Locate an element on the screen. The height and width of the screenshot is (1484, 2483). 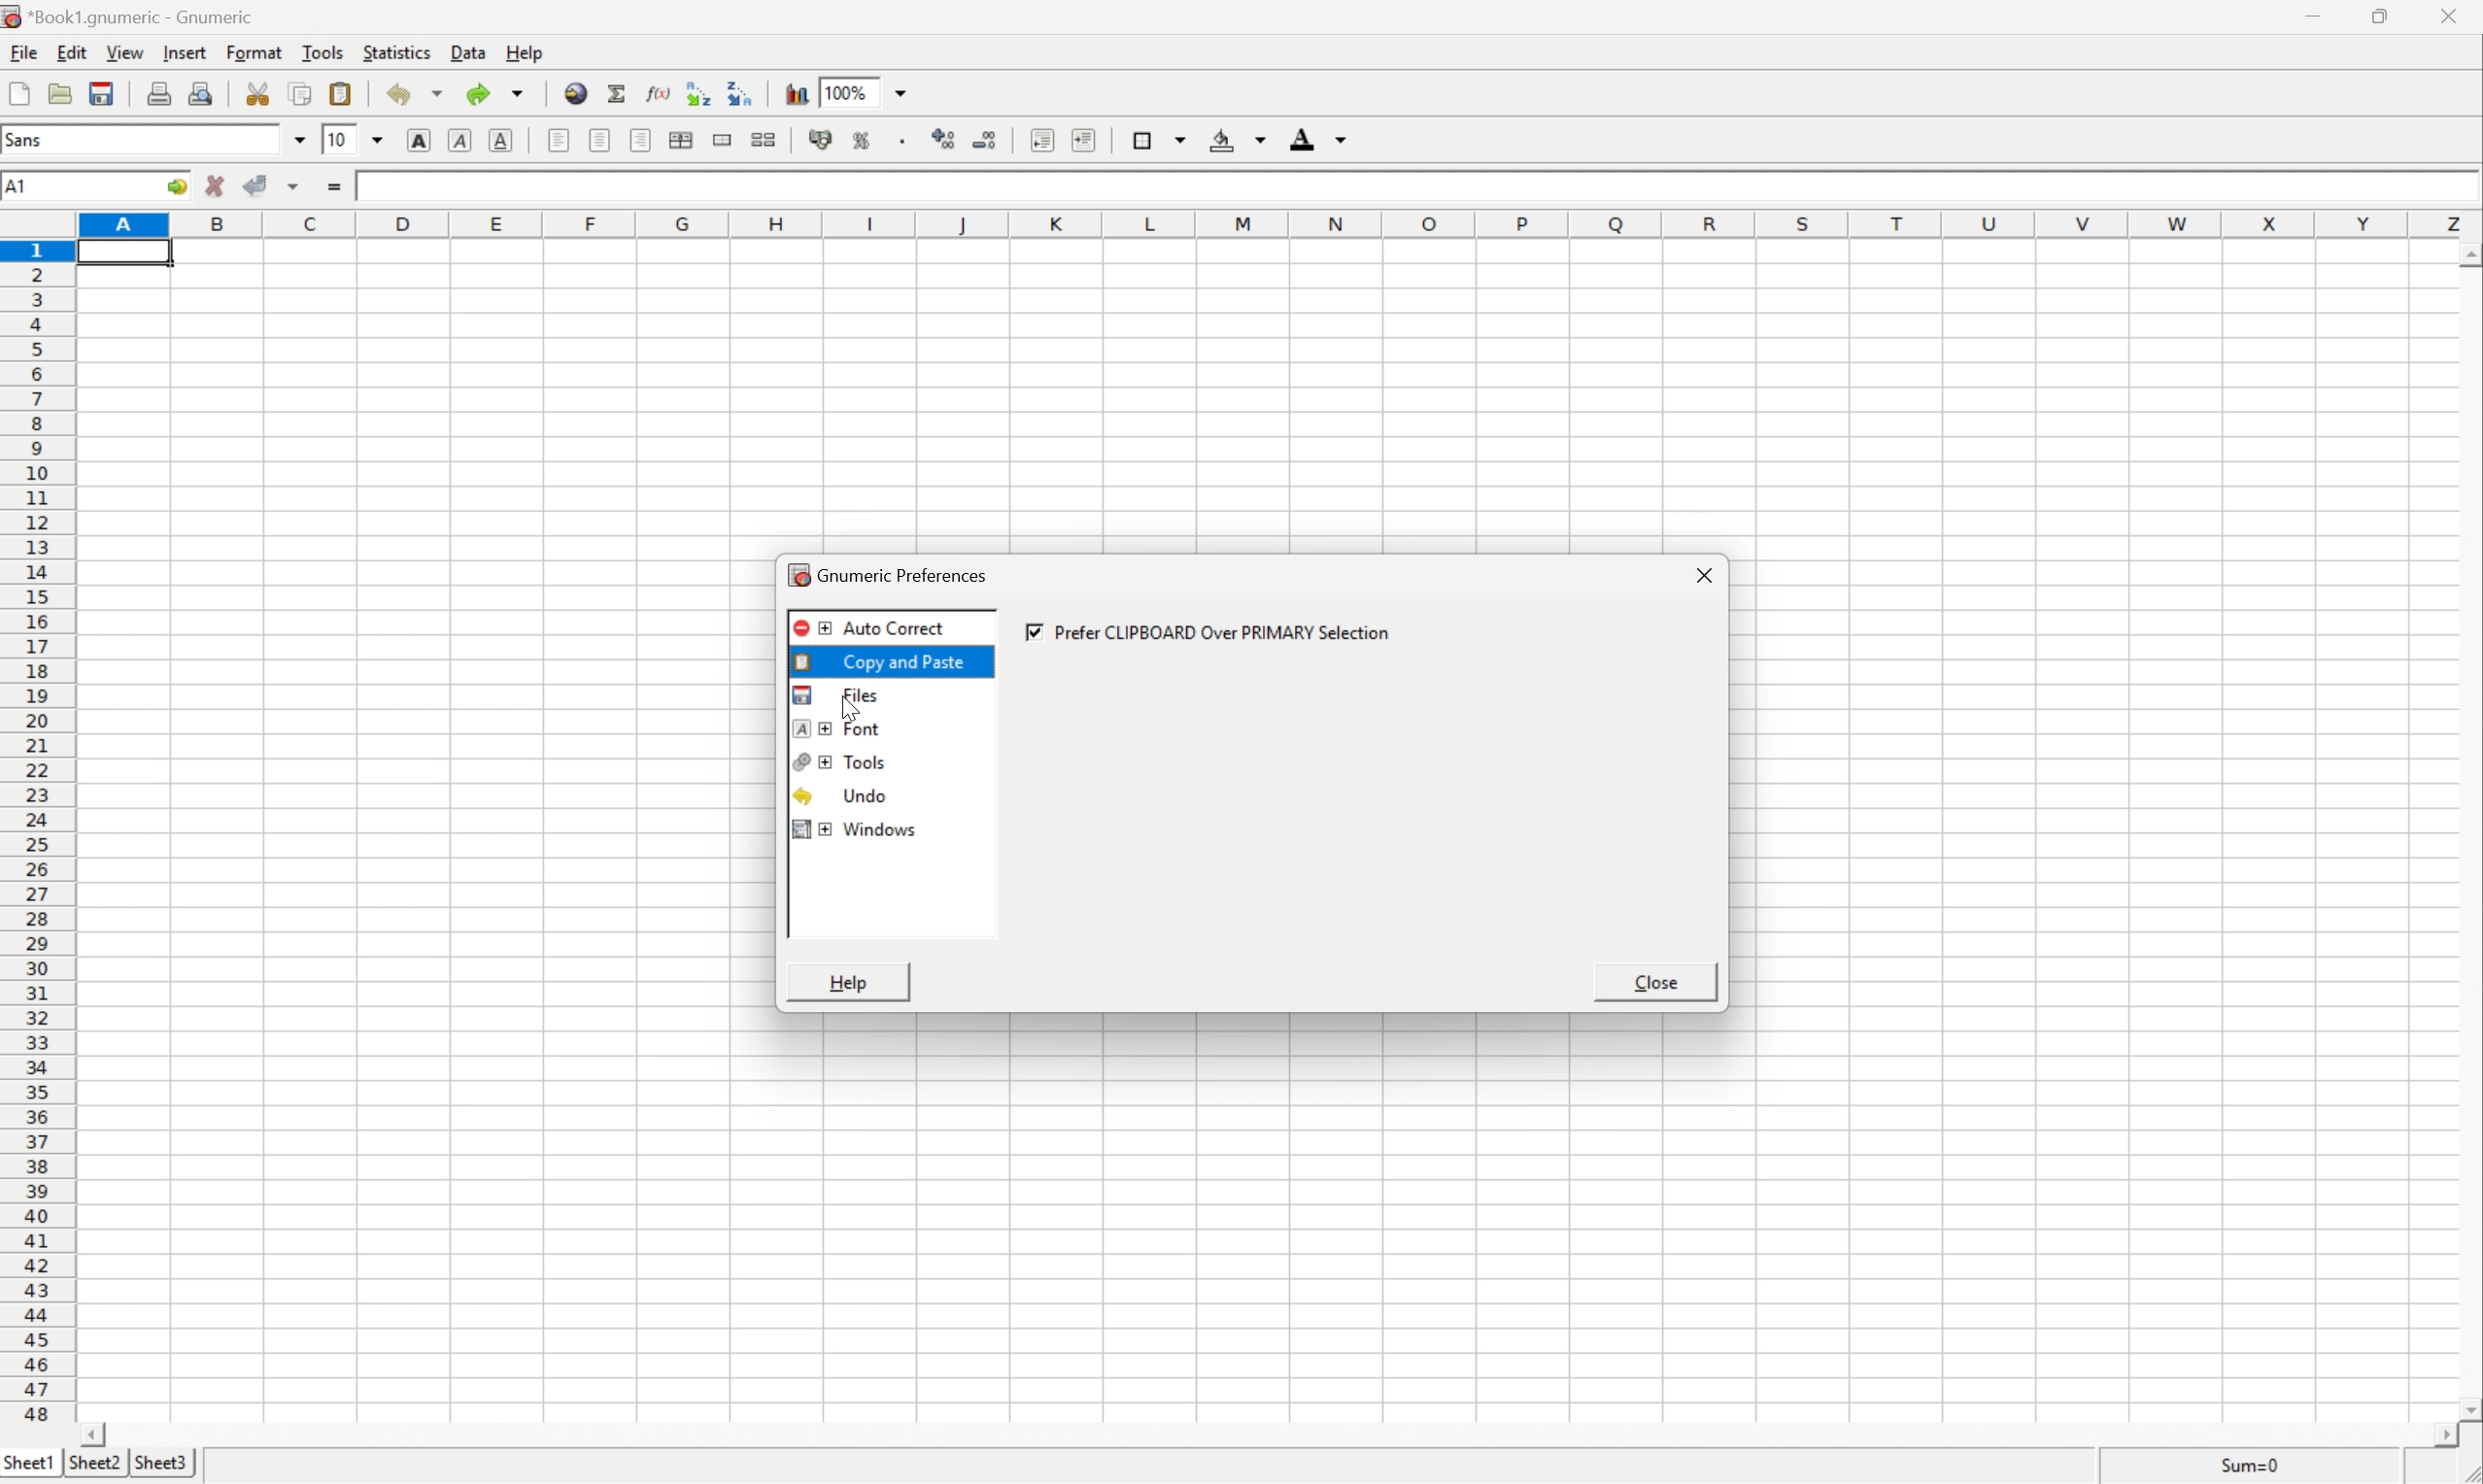
center horizontally across selection is located at coordinates (683, 136).